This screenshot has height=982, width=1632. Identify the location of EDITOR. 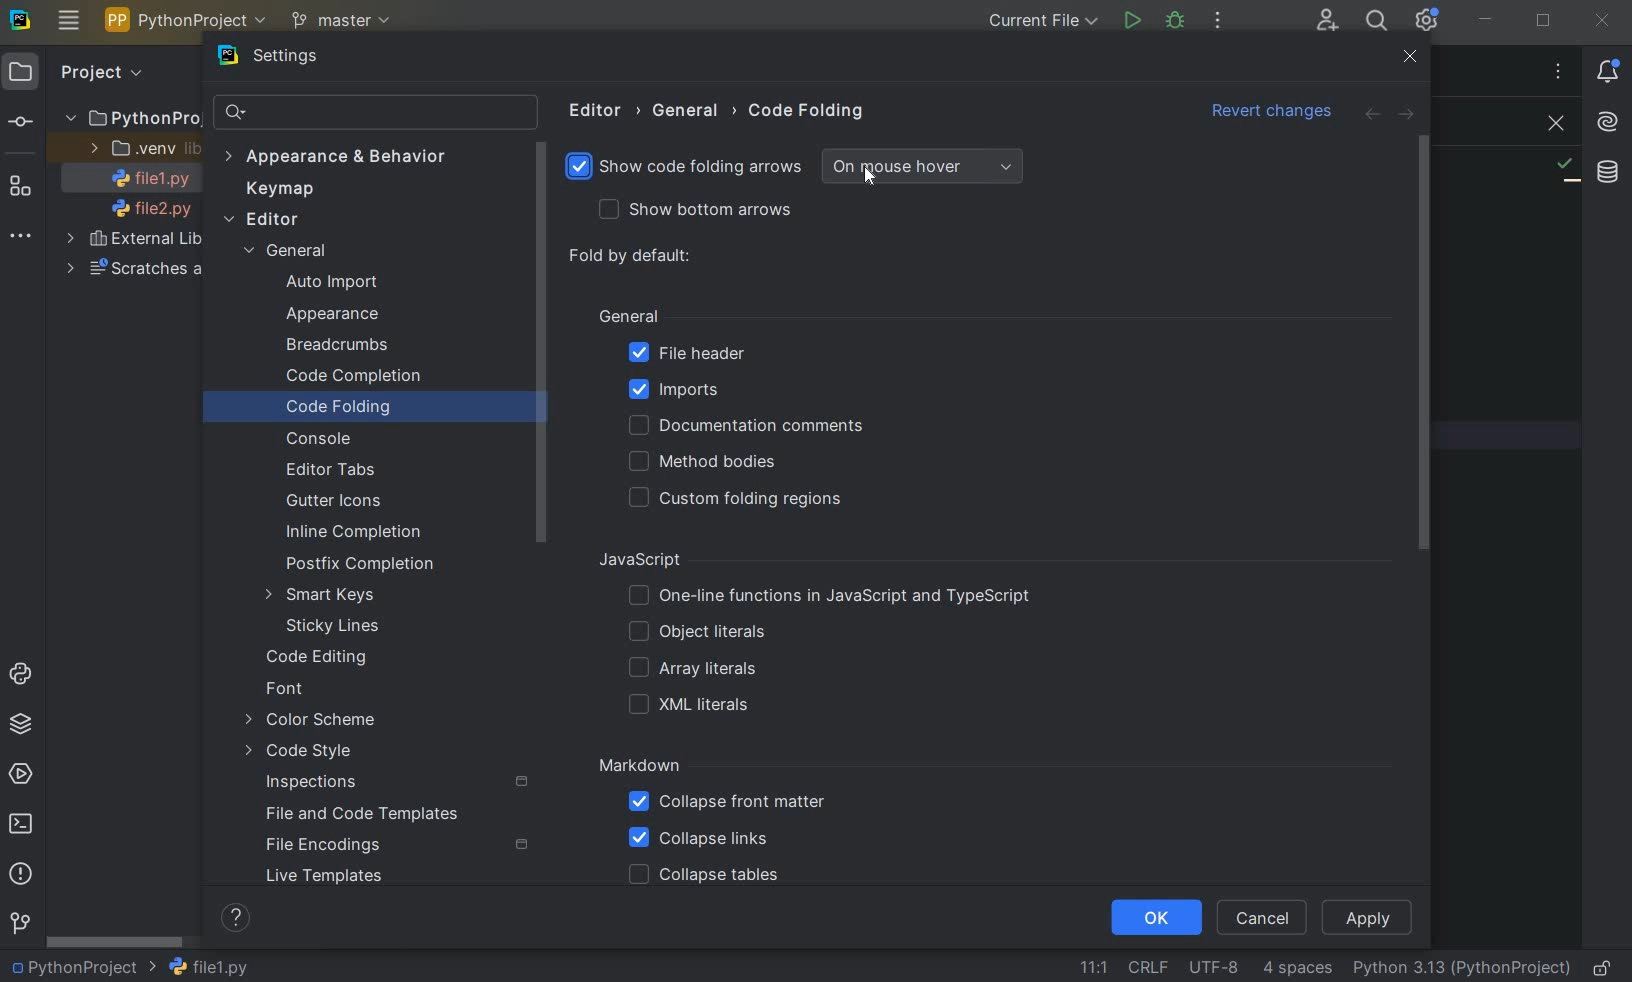
(599, 110).